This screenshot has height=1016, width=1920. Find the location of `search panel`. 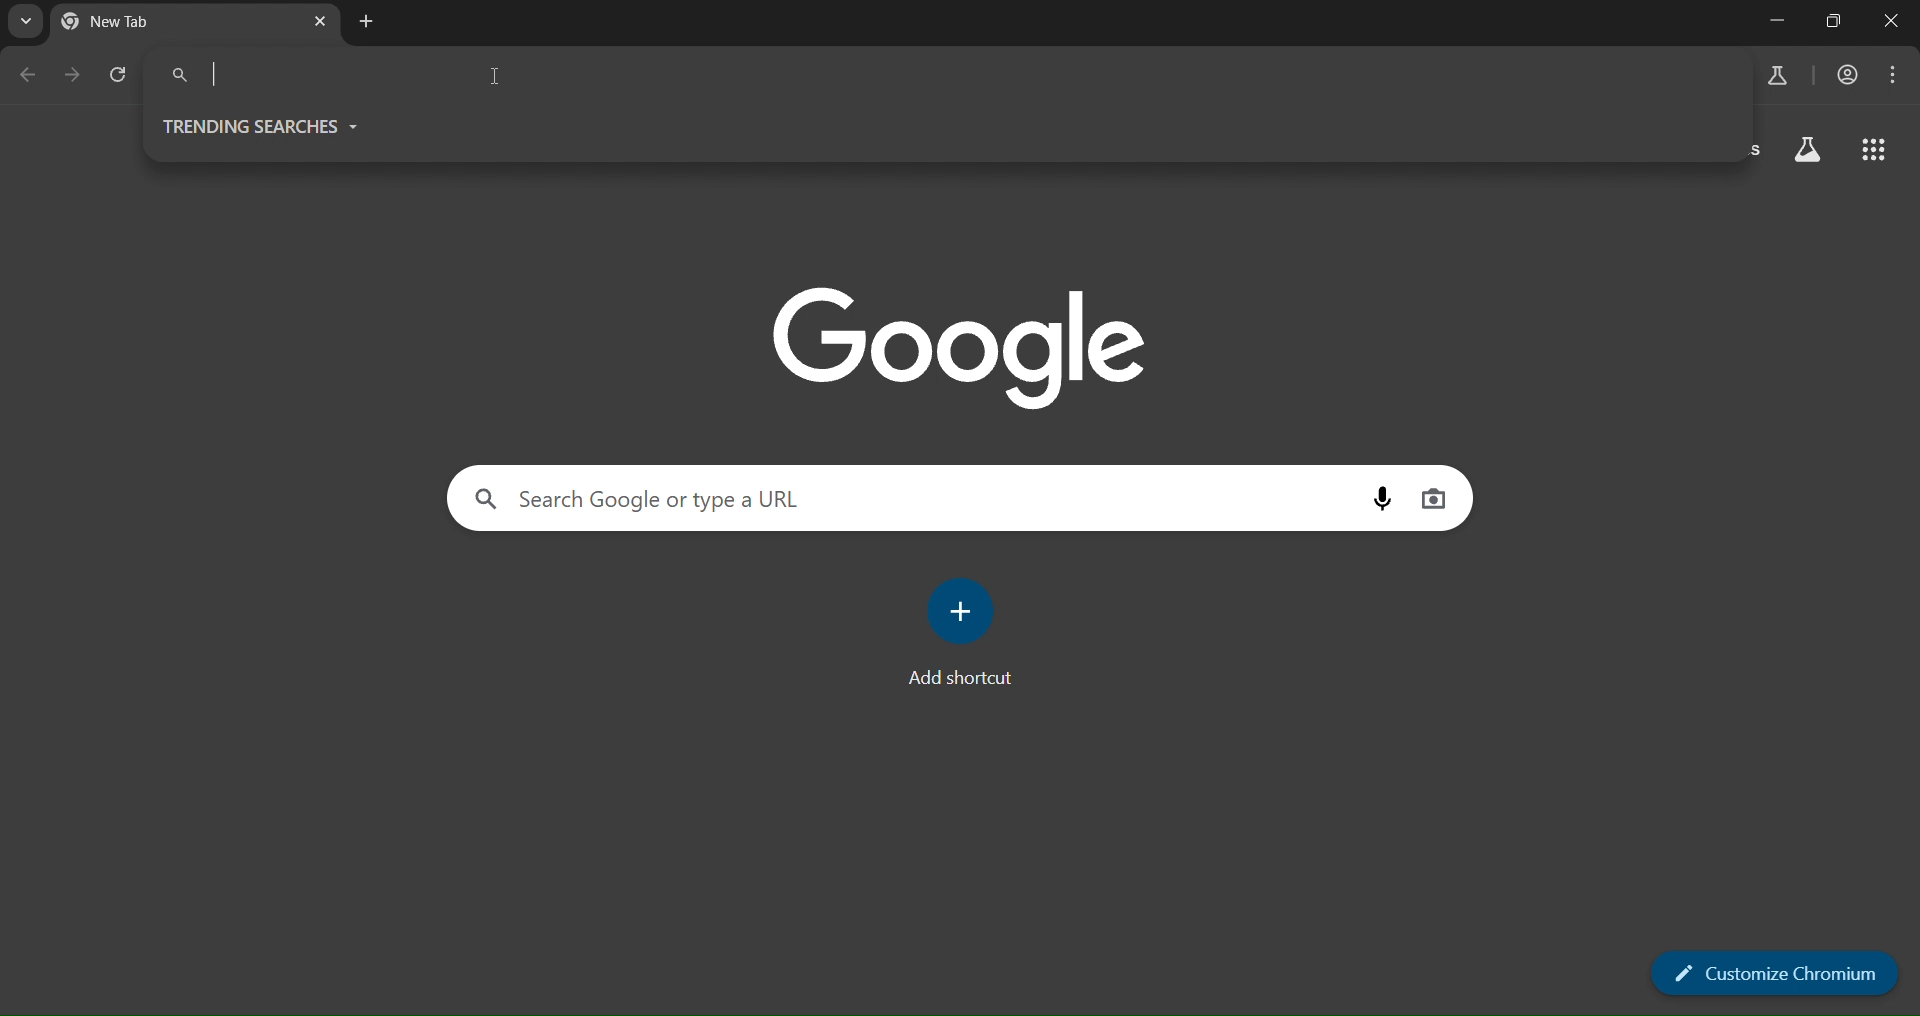

search panel is located at coordinates (314, 73).